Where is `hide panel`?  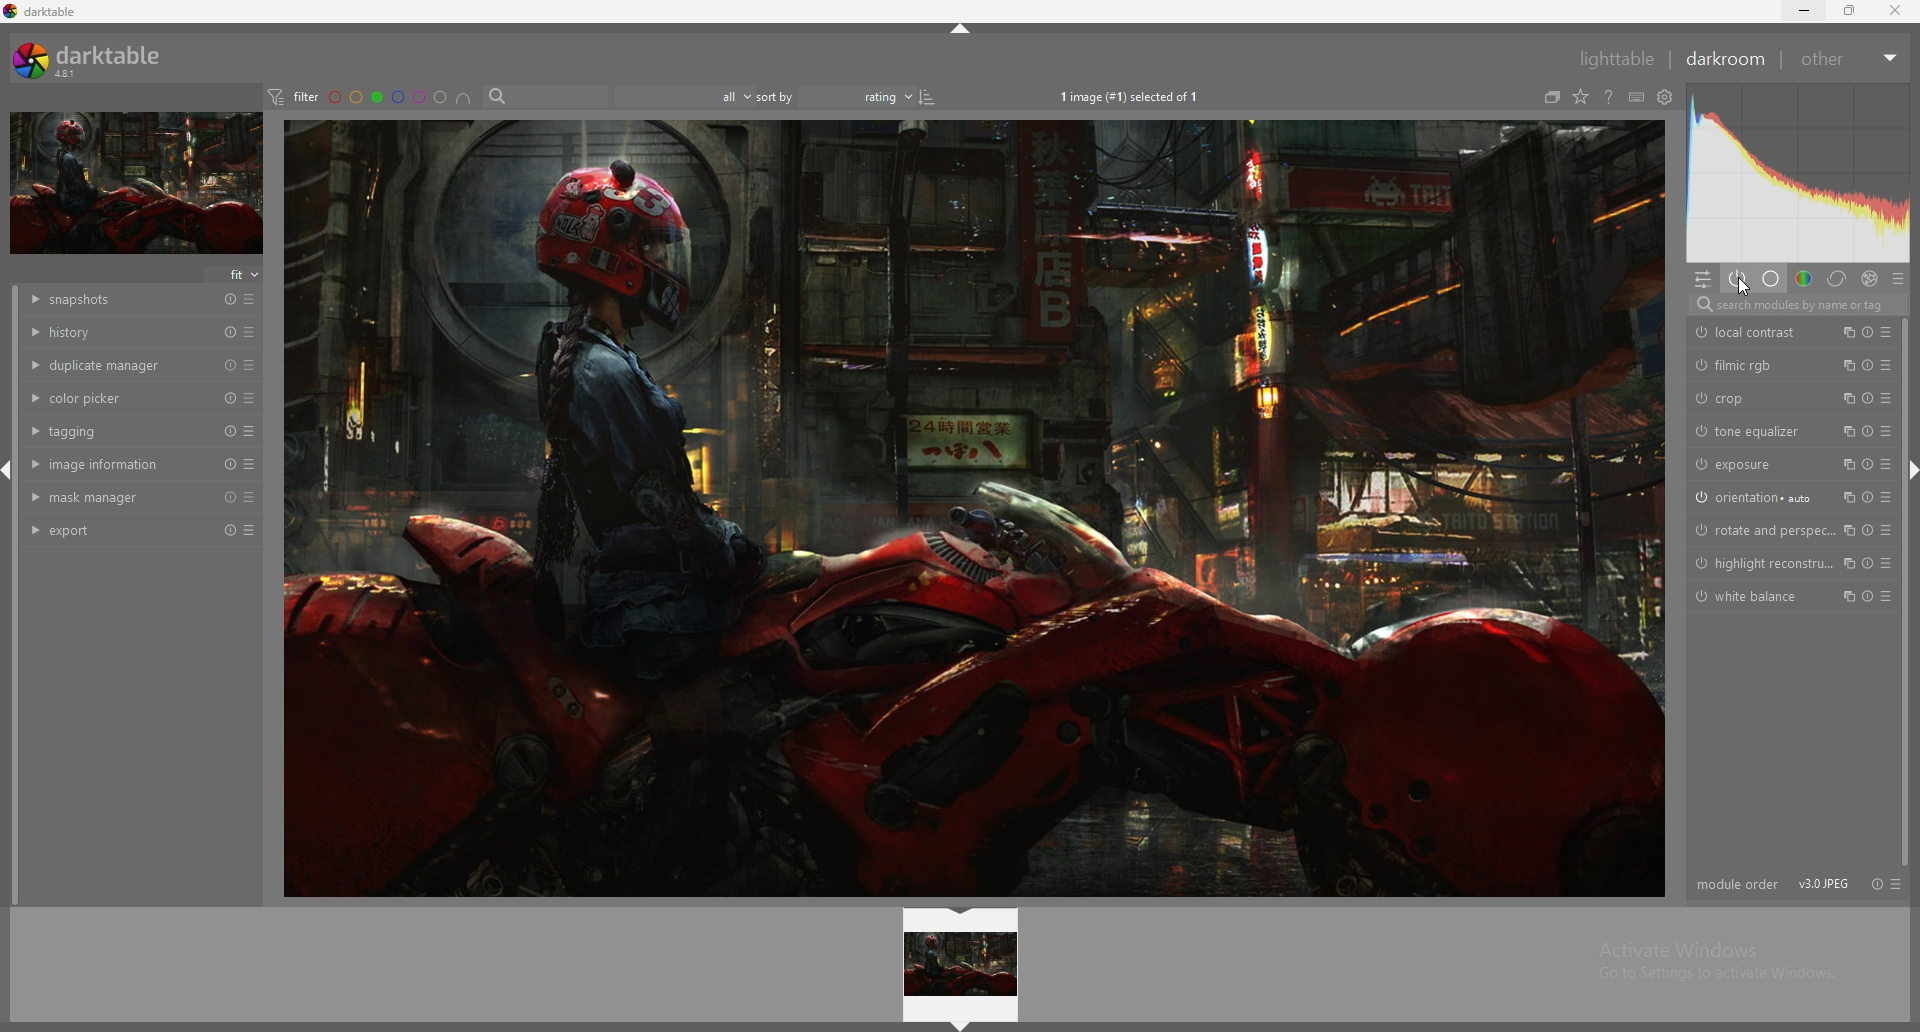
hide panel is located at coordinates (967, 29).